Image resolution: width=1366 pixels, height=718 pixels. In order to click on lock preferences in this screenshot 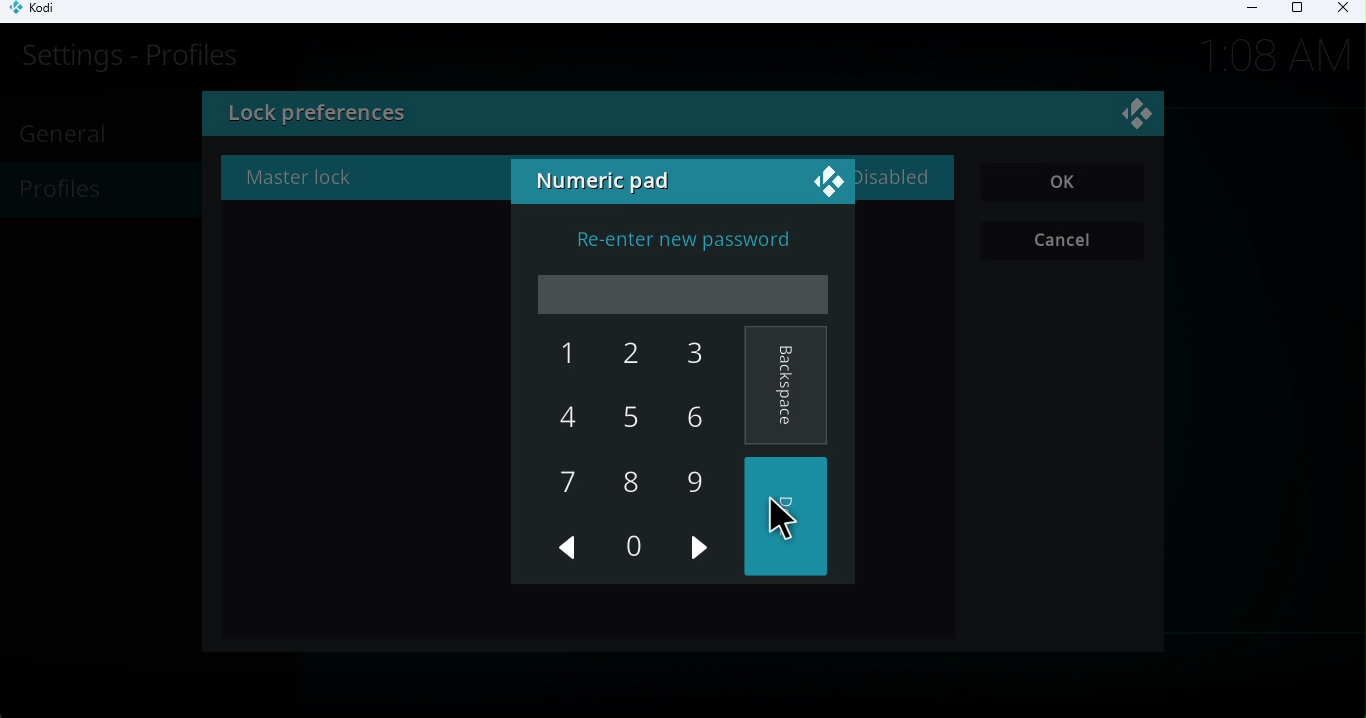, I will do `click(470, 116)`.